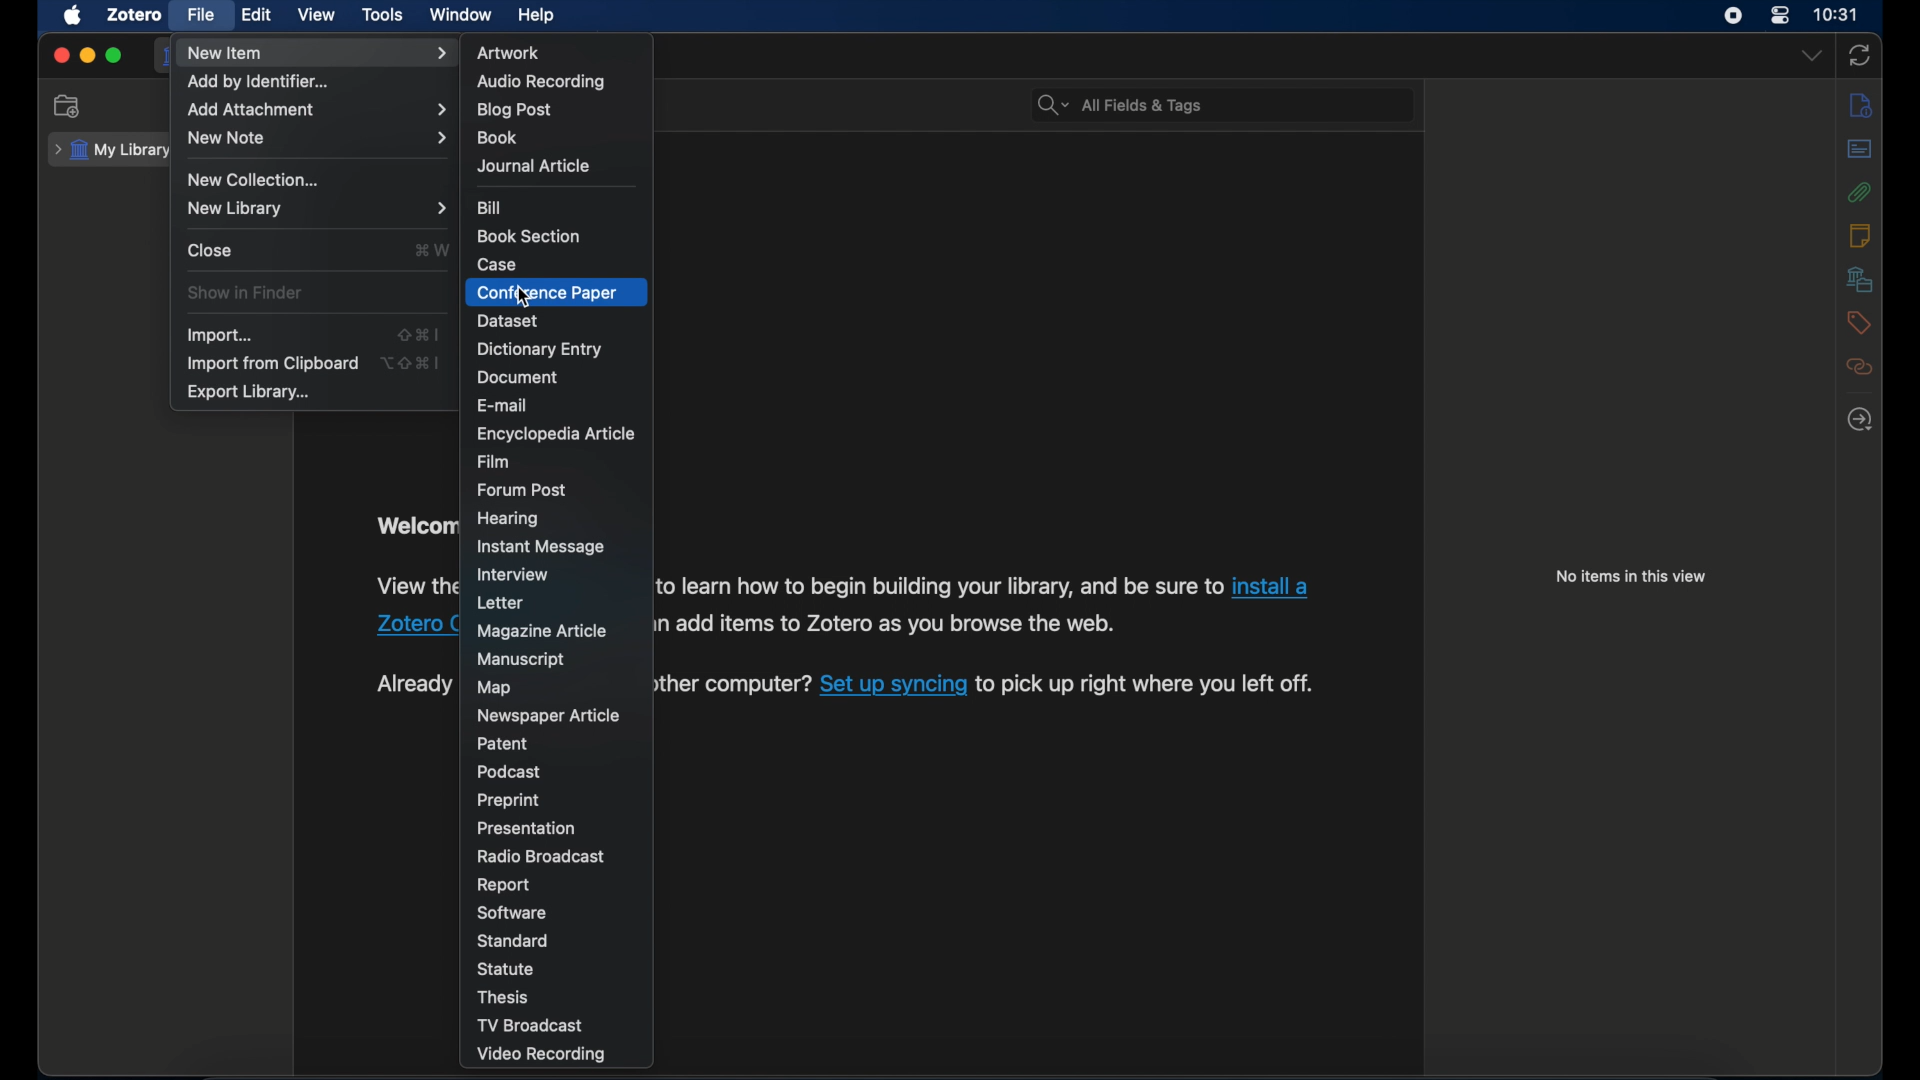  What do you see at coordinates (413, 684) in the screenshot?
I see `obscure text` at bounding box center [413, 684].